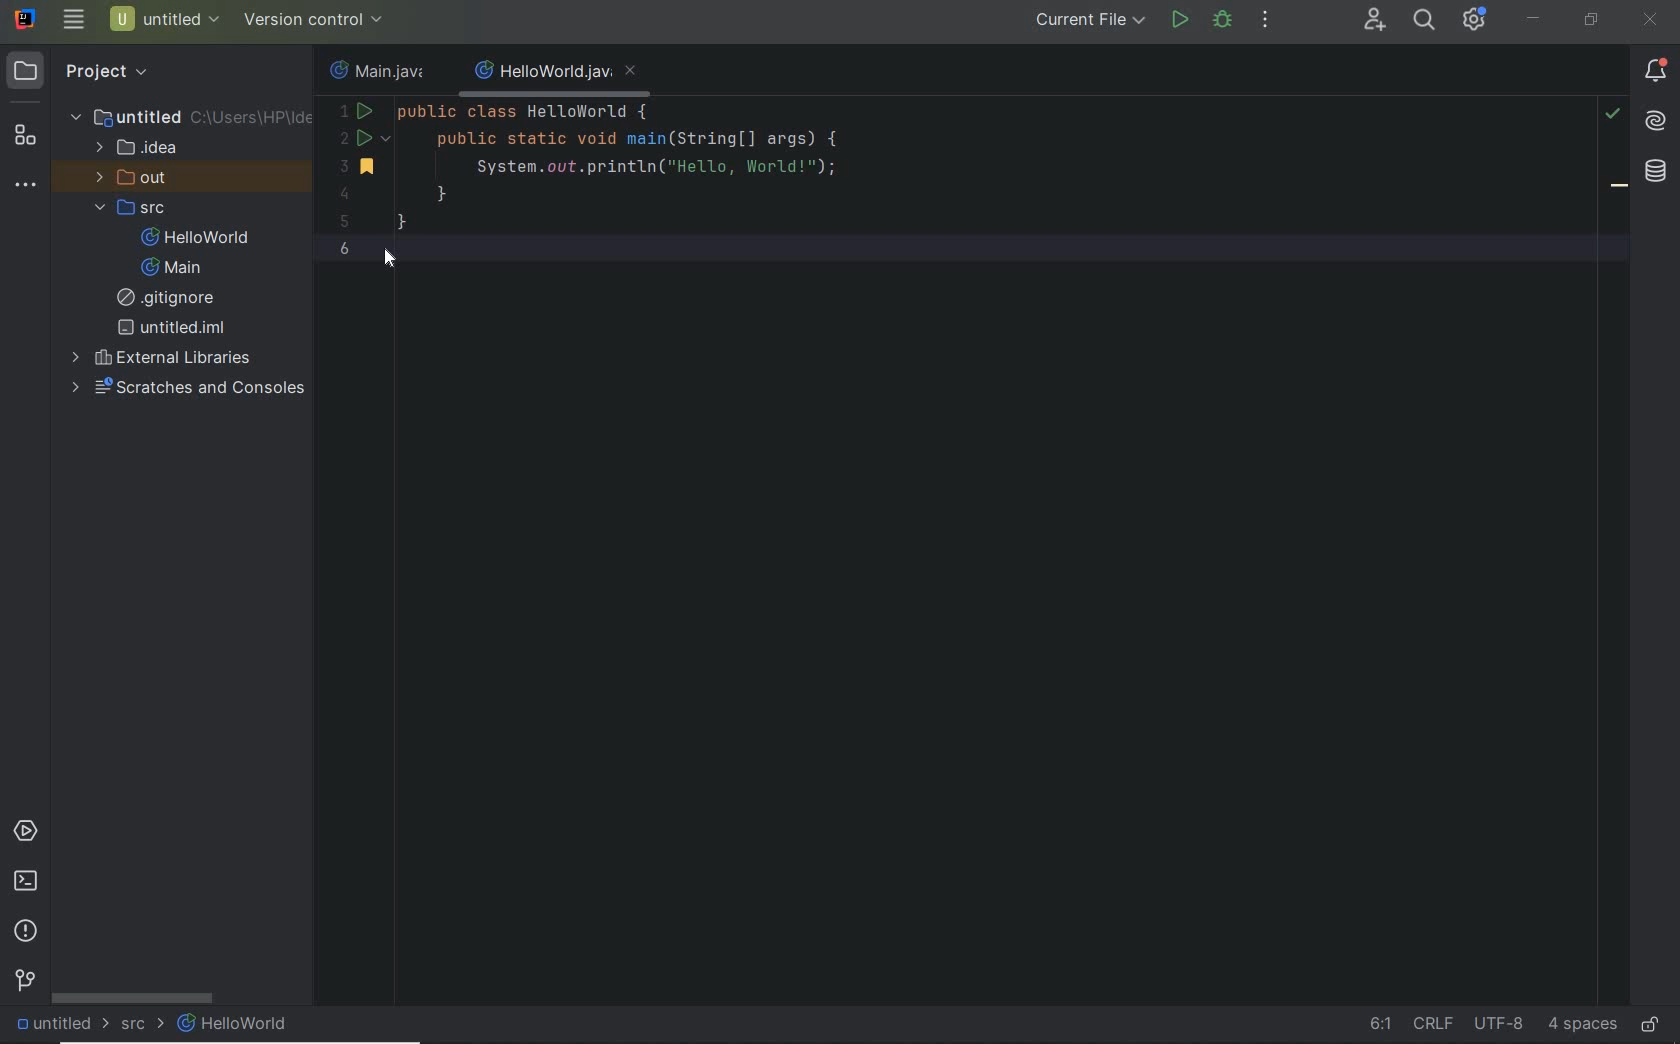 The height and width of the screenshot is (1044, 1680). Describe the element at coordinates (143, 1023) in the screenshot. I see `src` at that location.